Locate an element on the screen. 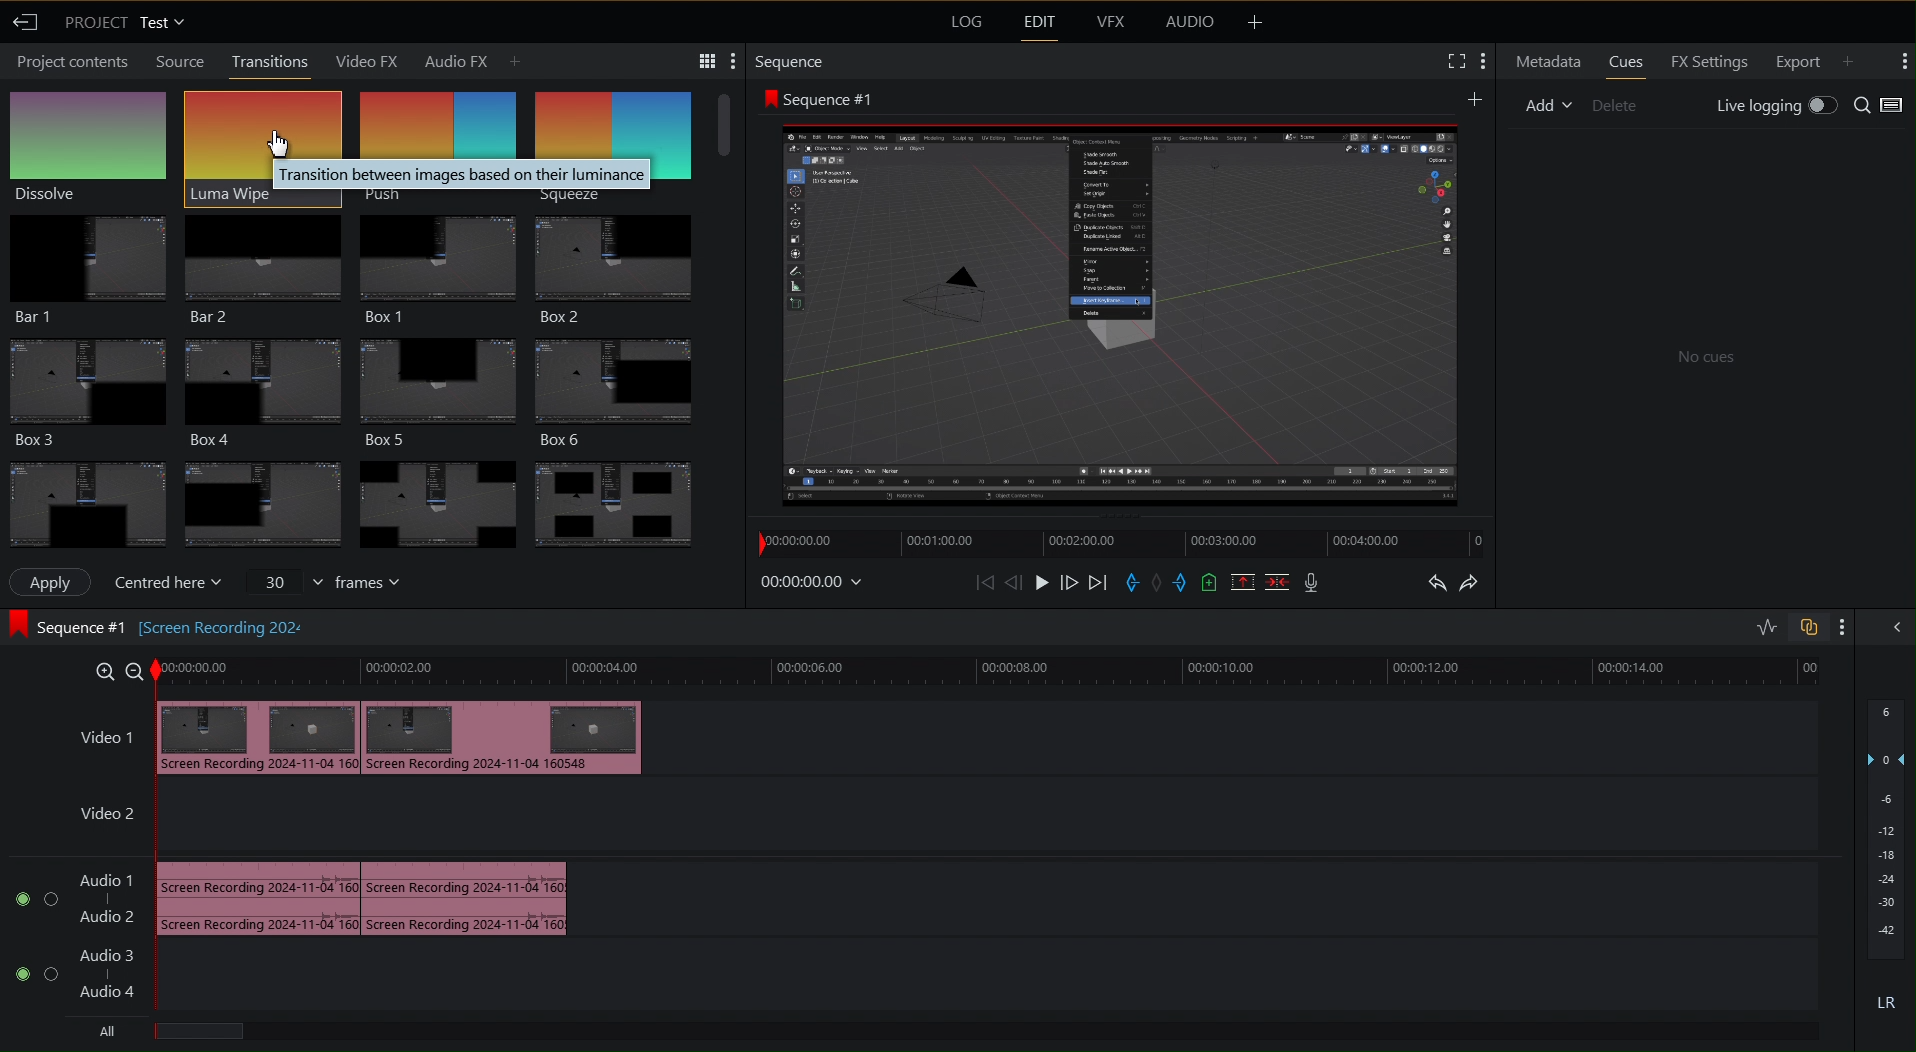 This screenshot has height=1052, width=1916. More is located at coordinates (1841, 628).